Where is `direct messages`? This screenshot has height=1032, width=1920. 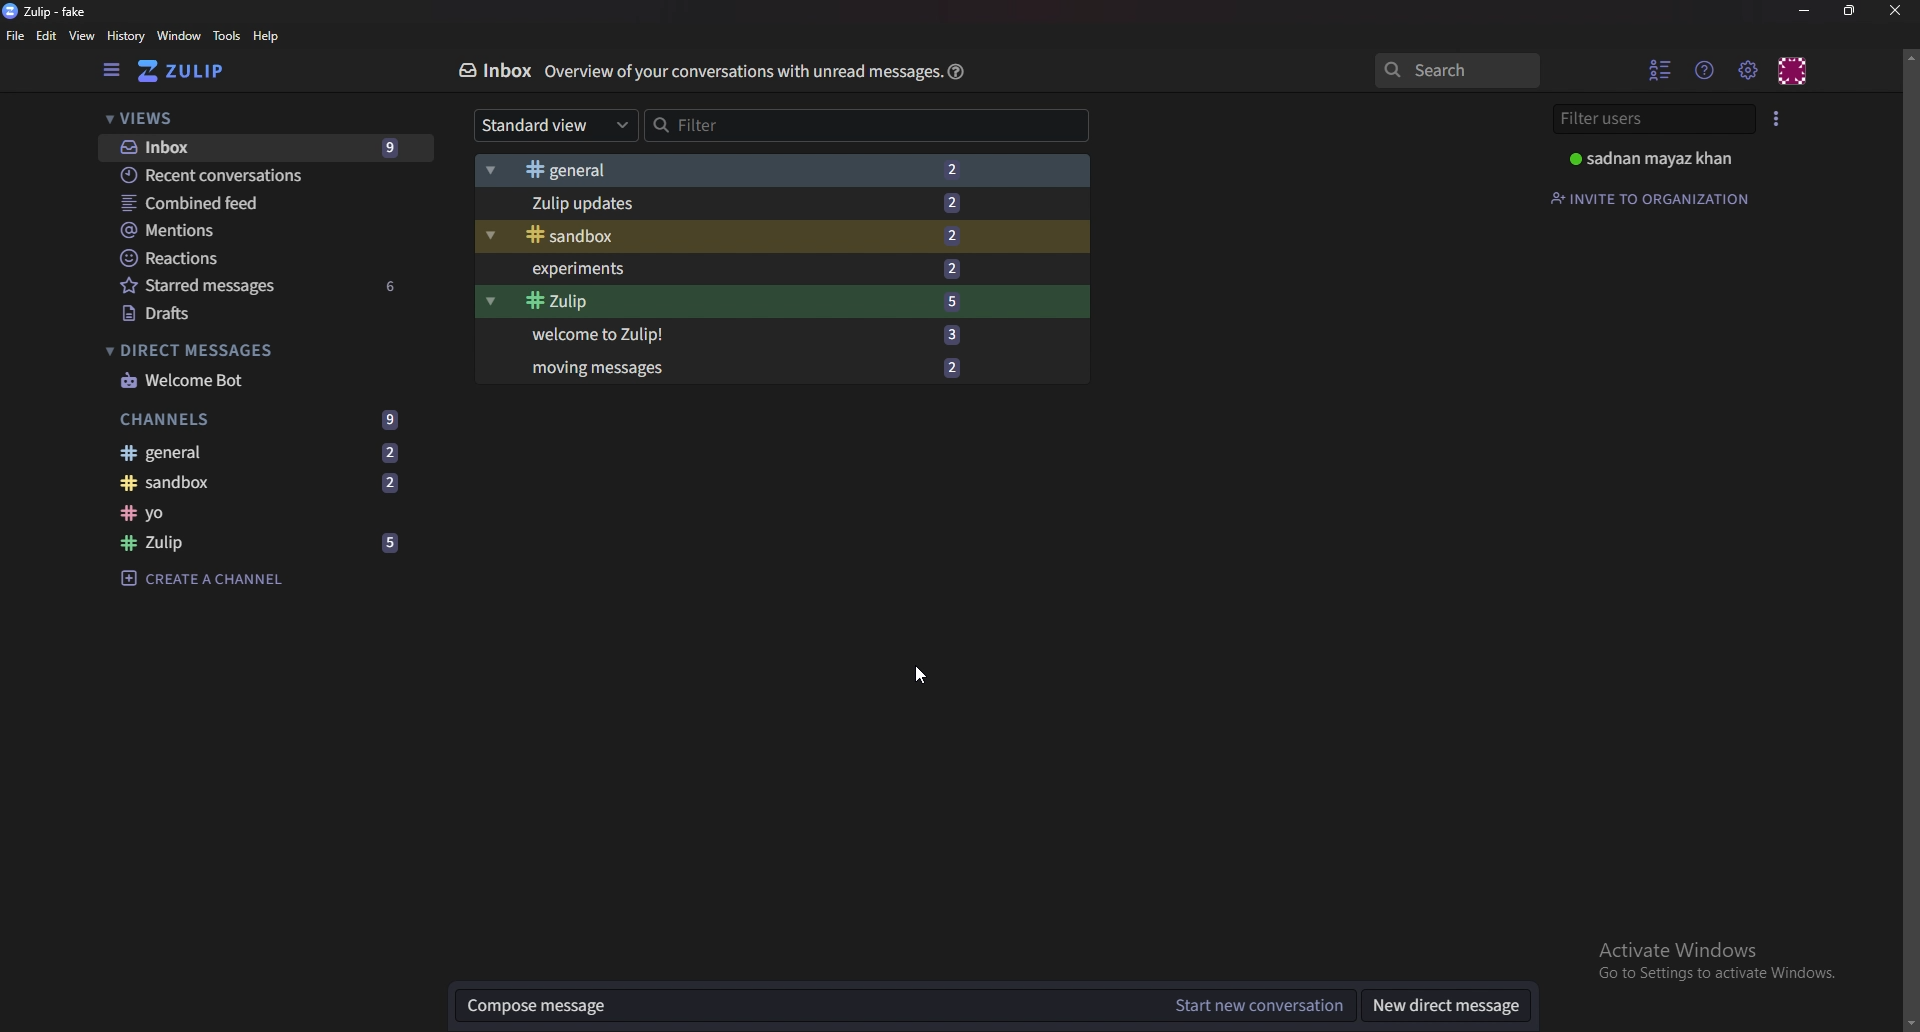 direct messages is located at coordinates (231, 349).